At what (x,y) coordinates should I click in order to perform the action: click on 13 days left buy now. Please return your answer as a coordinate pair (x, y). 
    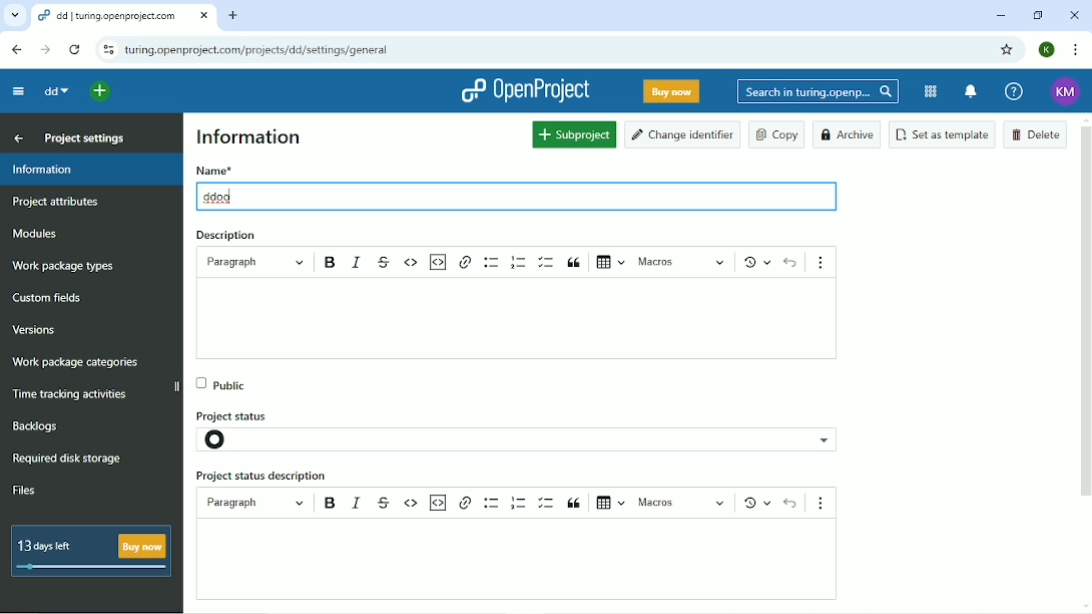
    Looking at the image, I should click on (92, 552).